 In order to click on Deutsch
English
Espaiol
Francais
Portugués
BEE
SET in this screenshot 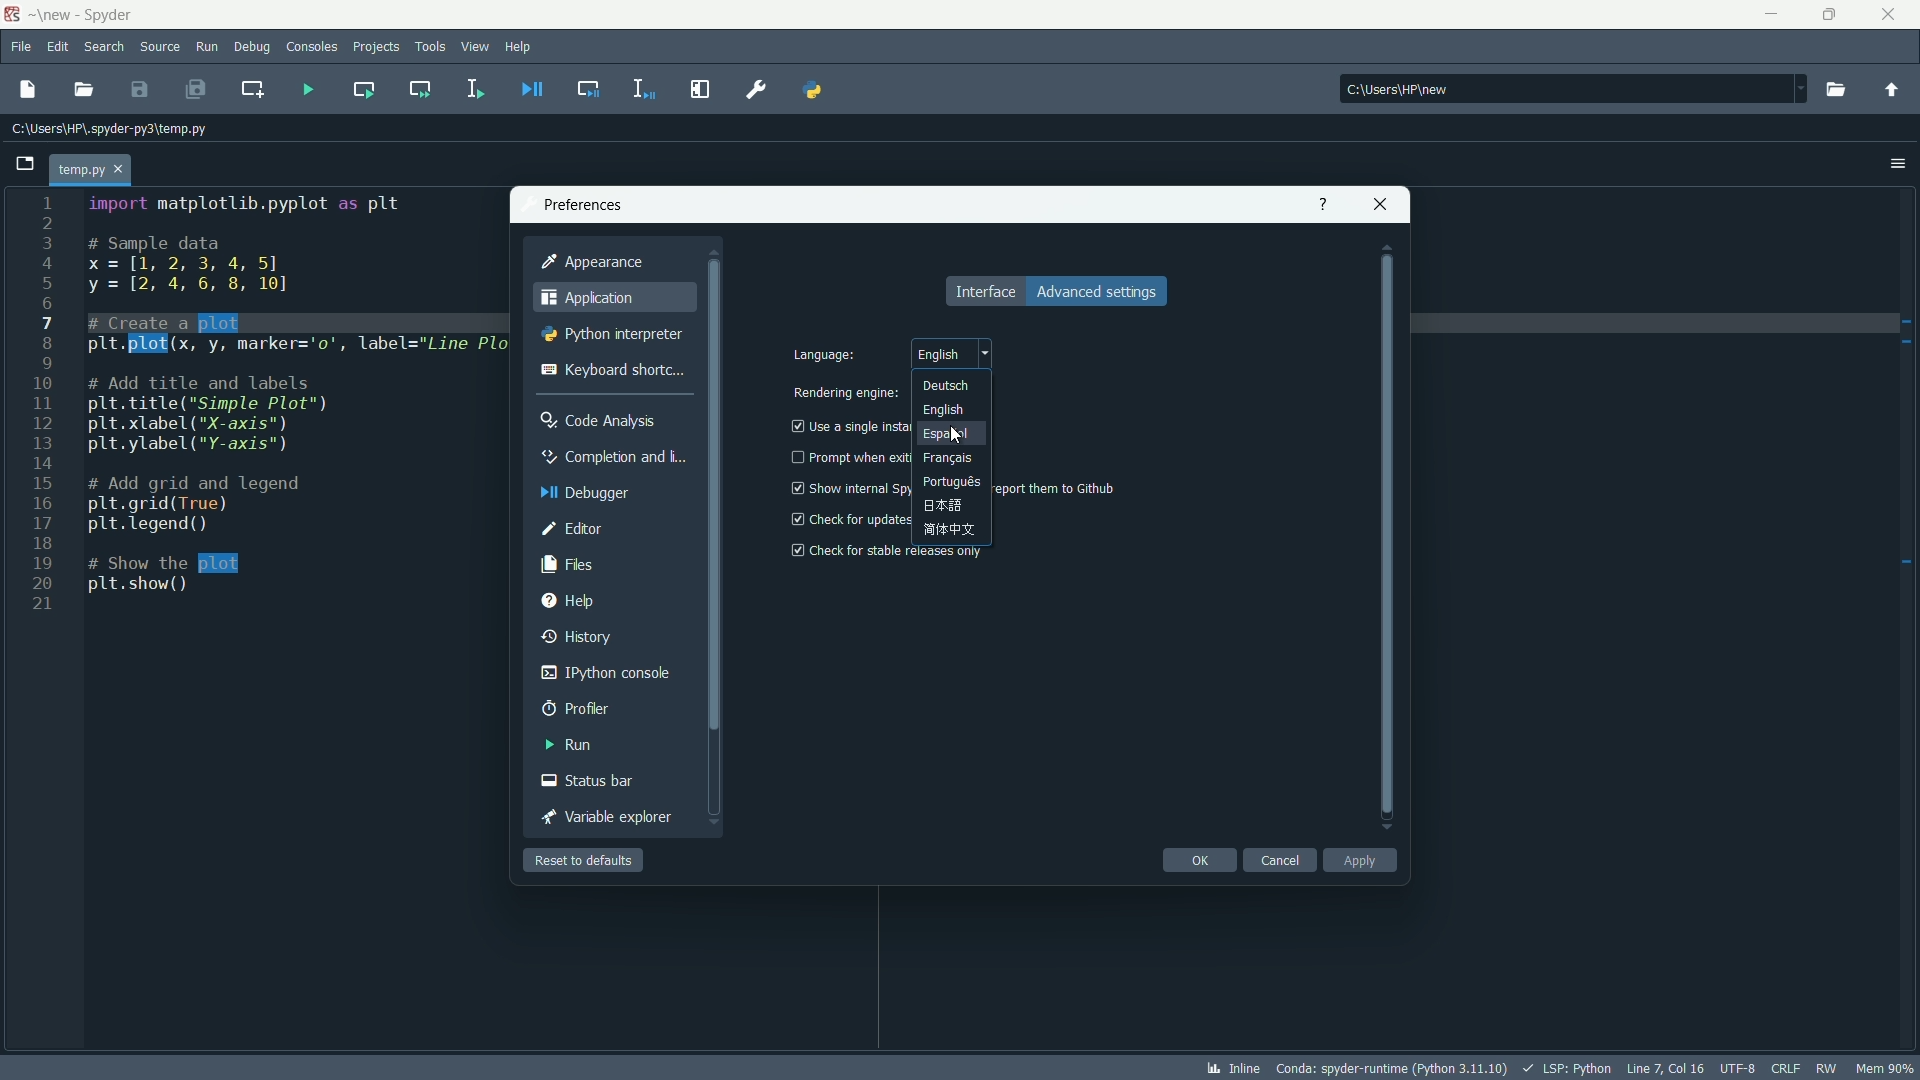, I will do `click(954, 458)`.